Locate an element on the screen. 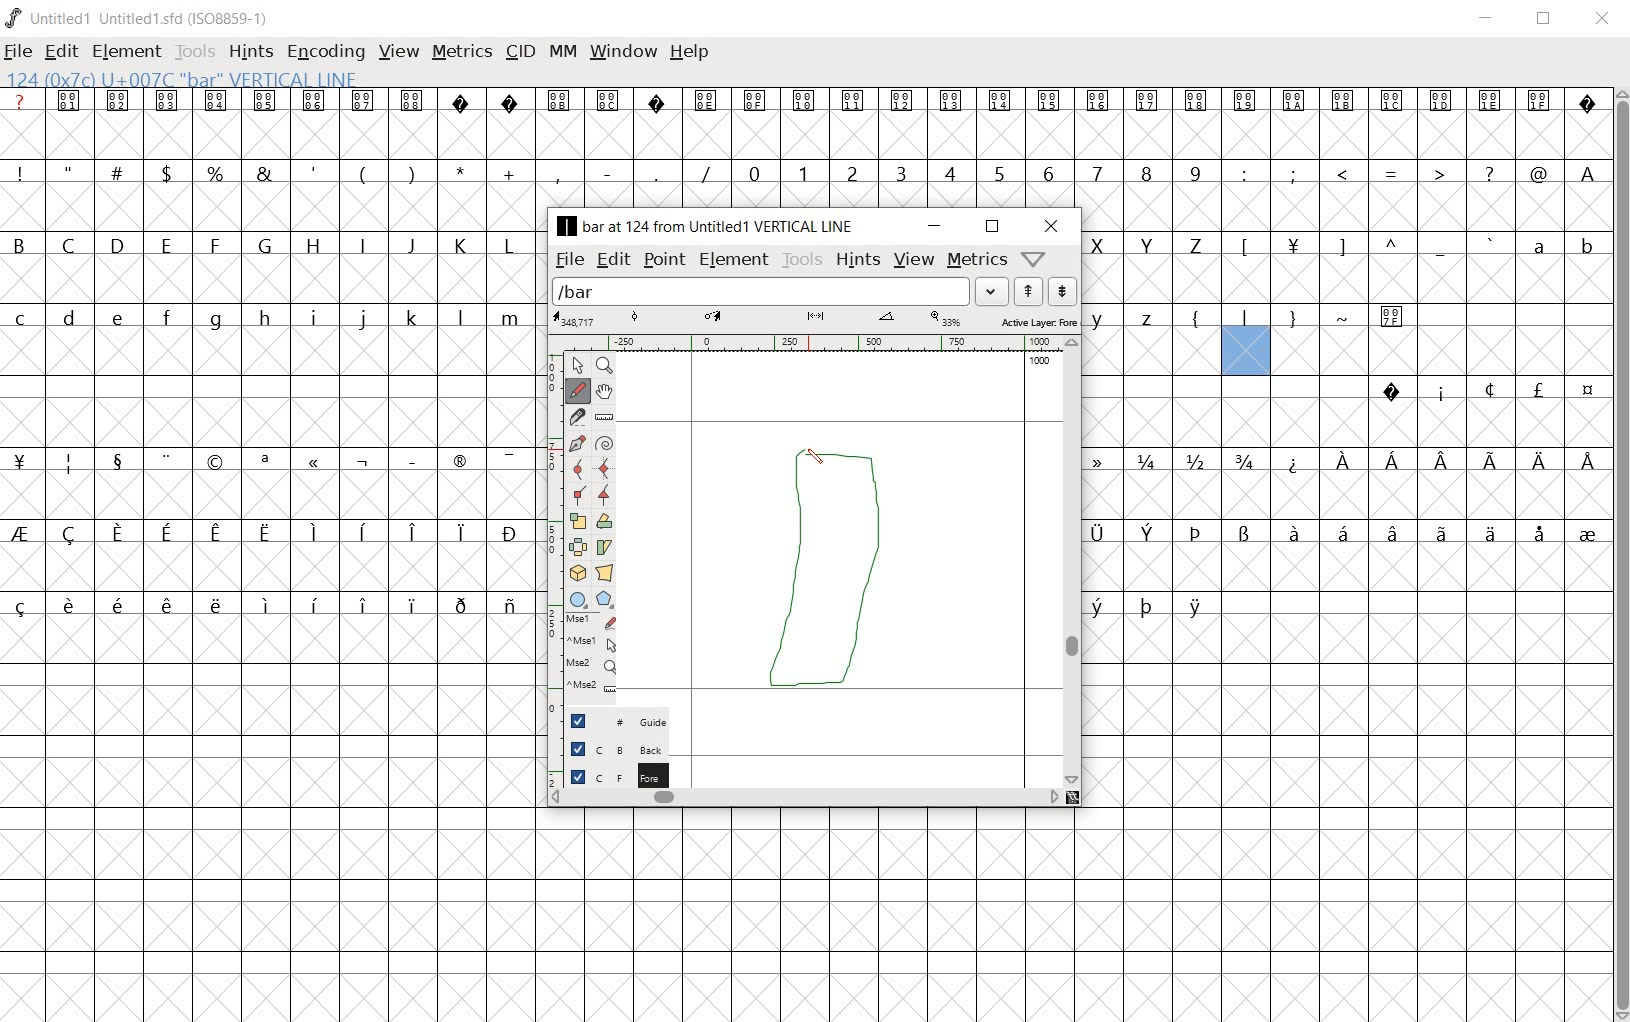 This screenshot has height=1022, width=1630. skew the selection is located at coordinates (605, 547).